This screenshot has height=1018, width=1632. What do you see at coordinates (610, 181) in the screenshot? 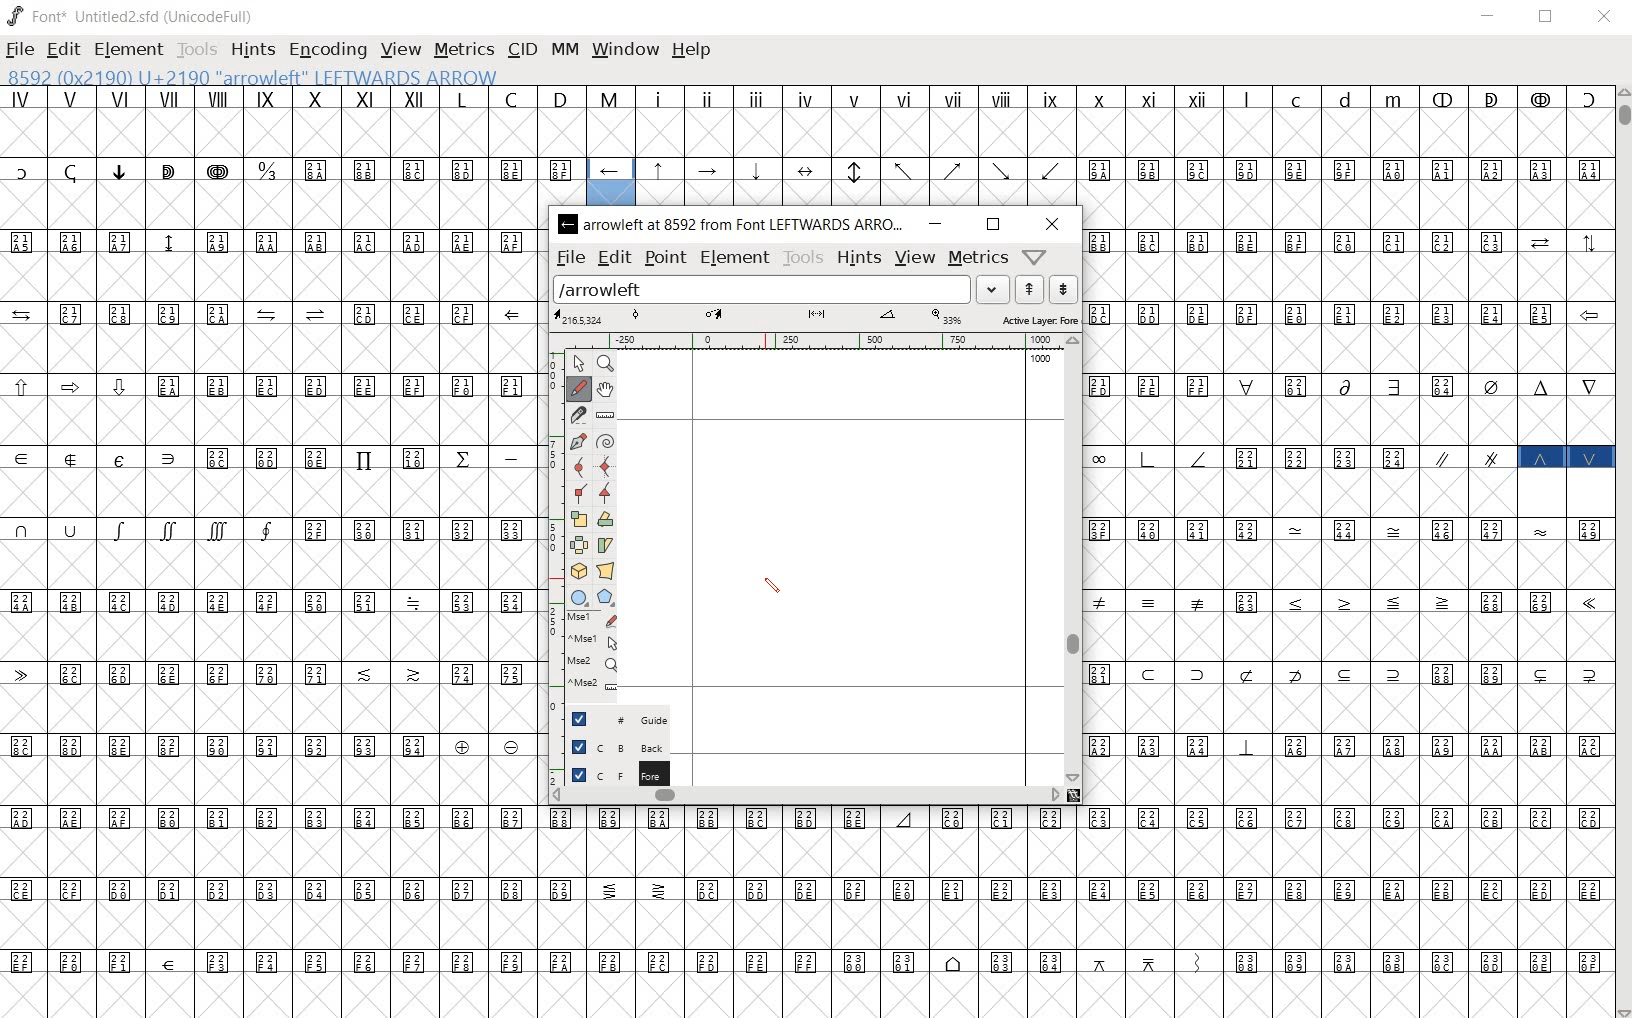
I see `glyph slot` at bounding box center [610, 181].